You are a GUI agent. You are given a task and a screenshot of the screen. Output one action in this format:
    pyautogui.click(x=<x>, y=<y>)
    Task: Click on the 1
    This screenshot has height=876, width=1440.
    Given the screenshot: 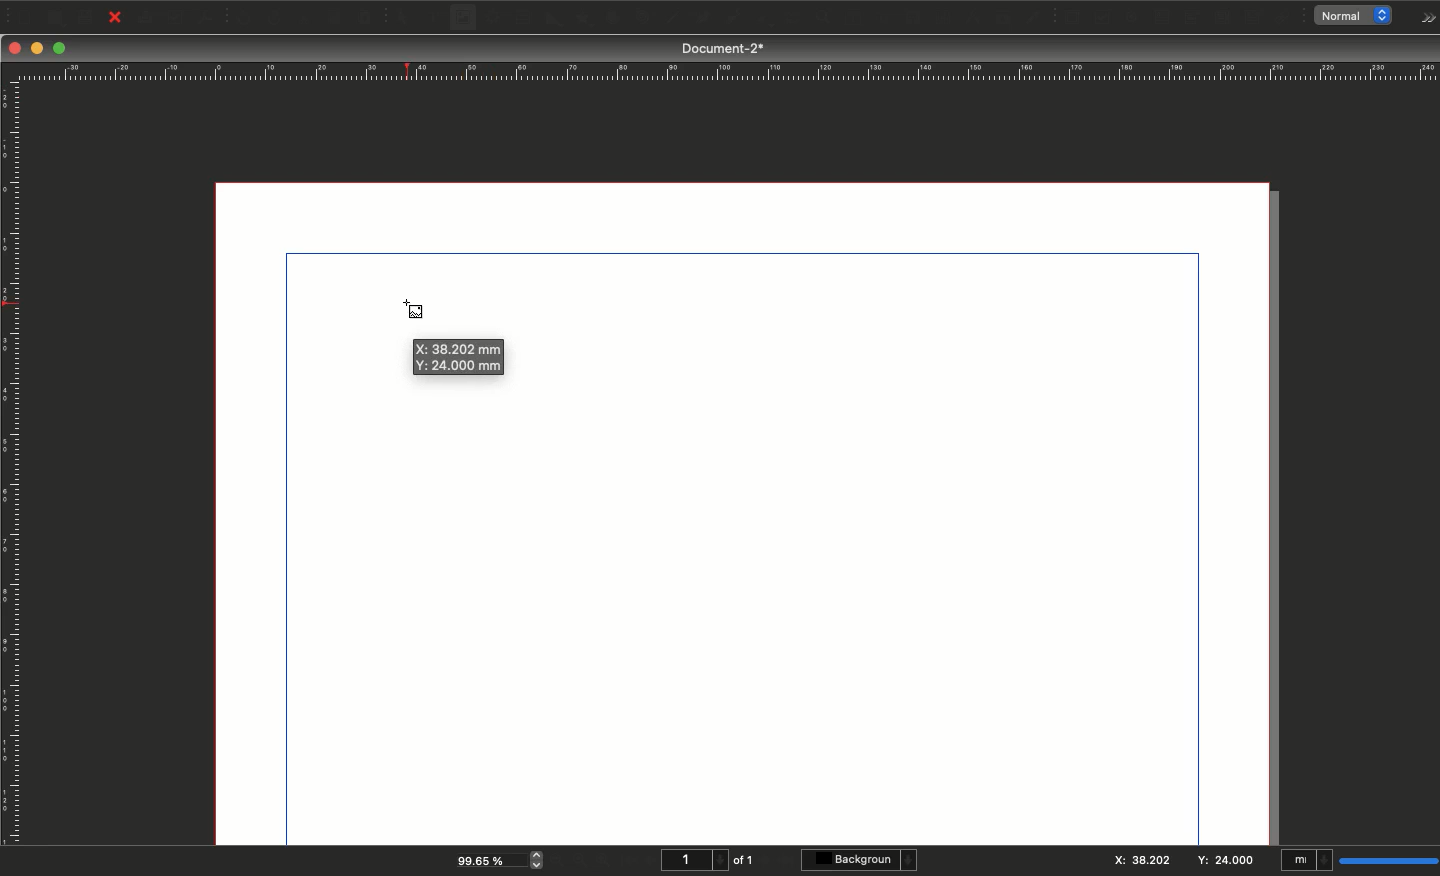 What is the action you would take?
    pyautogui.click(x=692, y=860)
    